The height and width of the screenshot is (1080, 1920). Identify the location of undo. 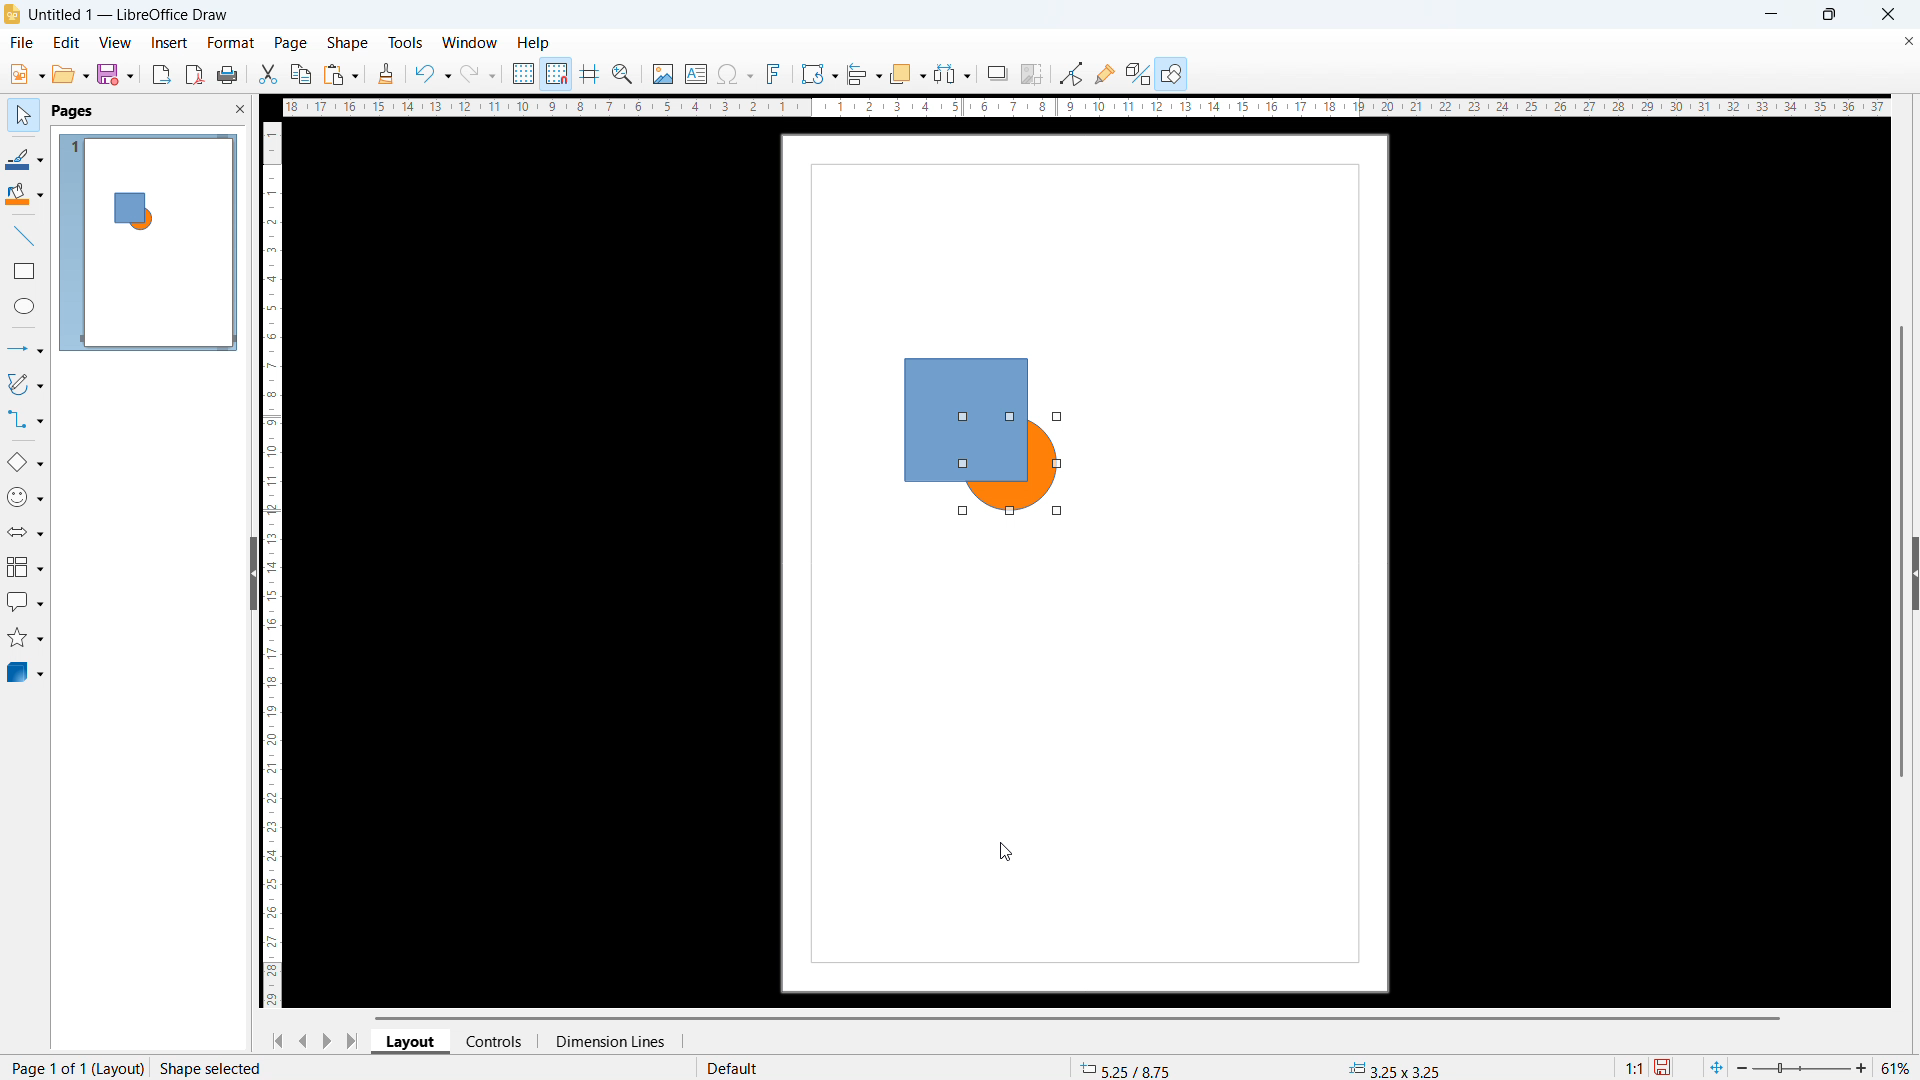
(432, 73).